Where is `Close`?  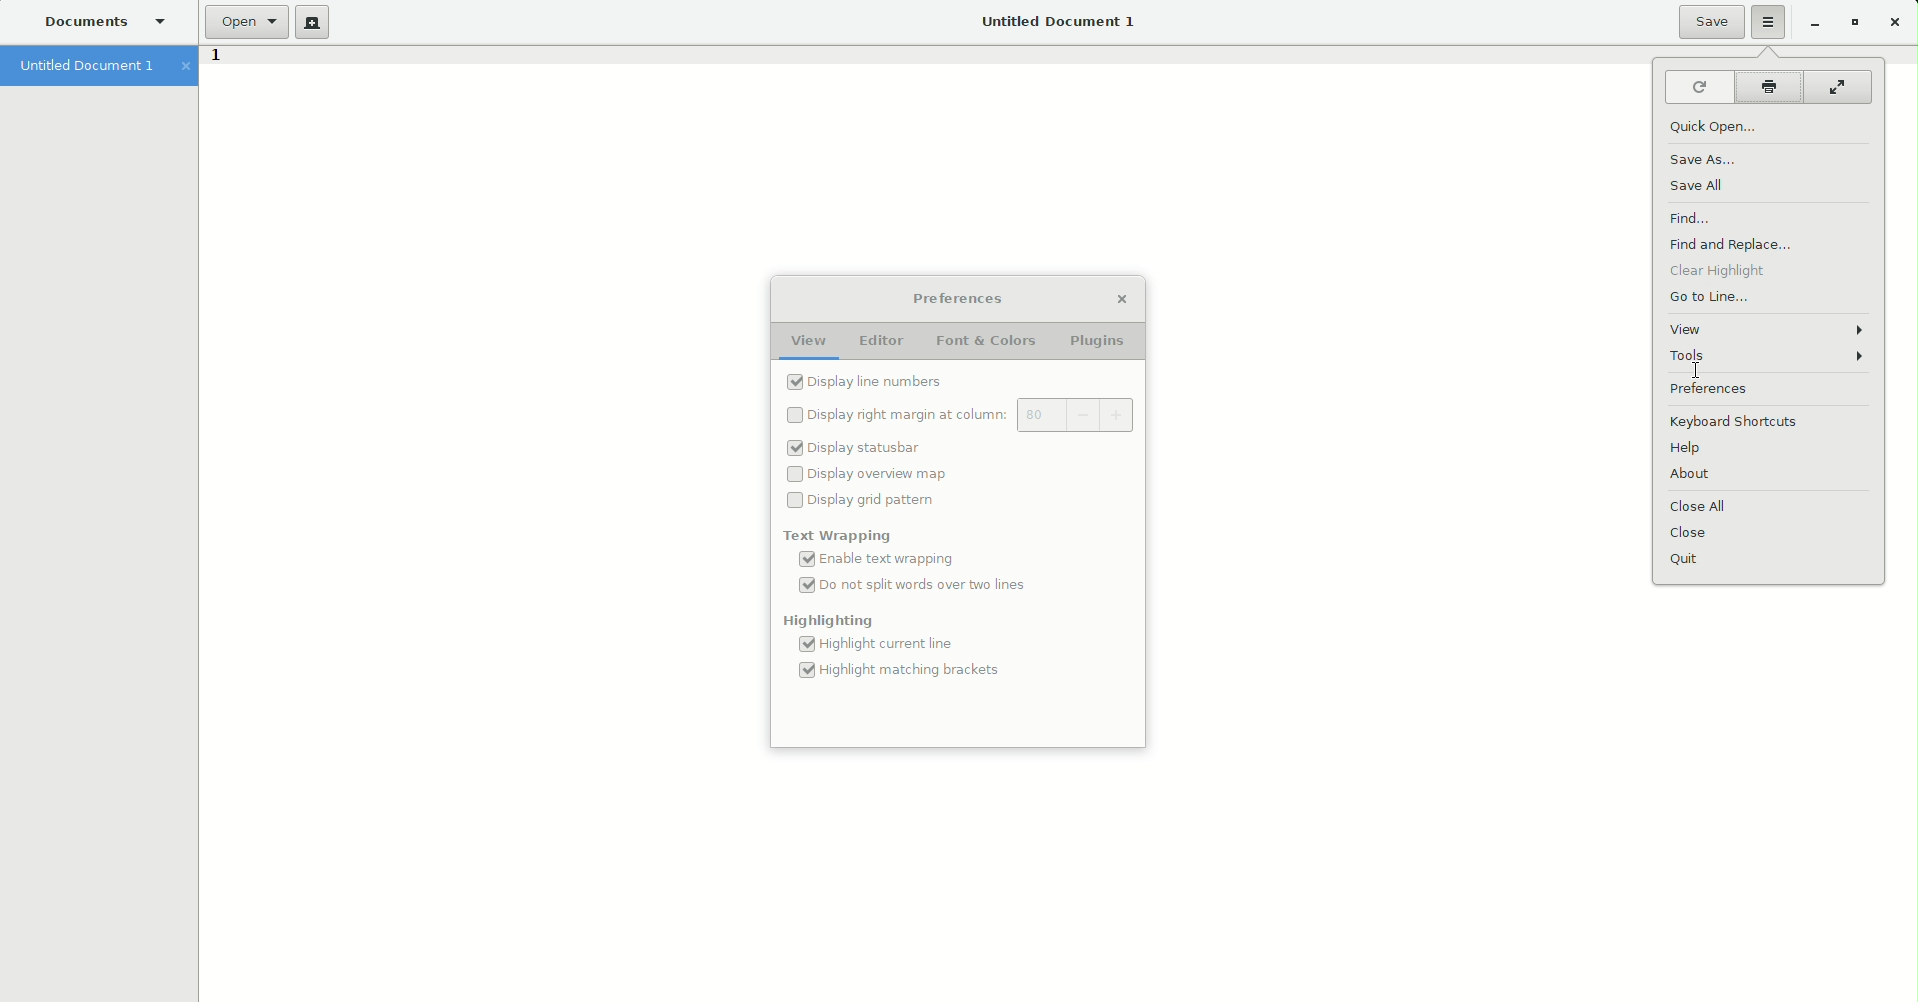
Close is located at coordinates (1688, 535).